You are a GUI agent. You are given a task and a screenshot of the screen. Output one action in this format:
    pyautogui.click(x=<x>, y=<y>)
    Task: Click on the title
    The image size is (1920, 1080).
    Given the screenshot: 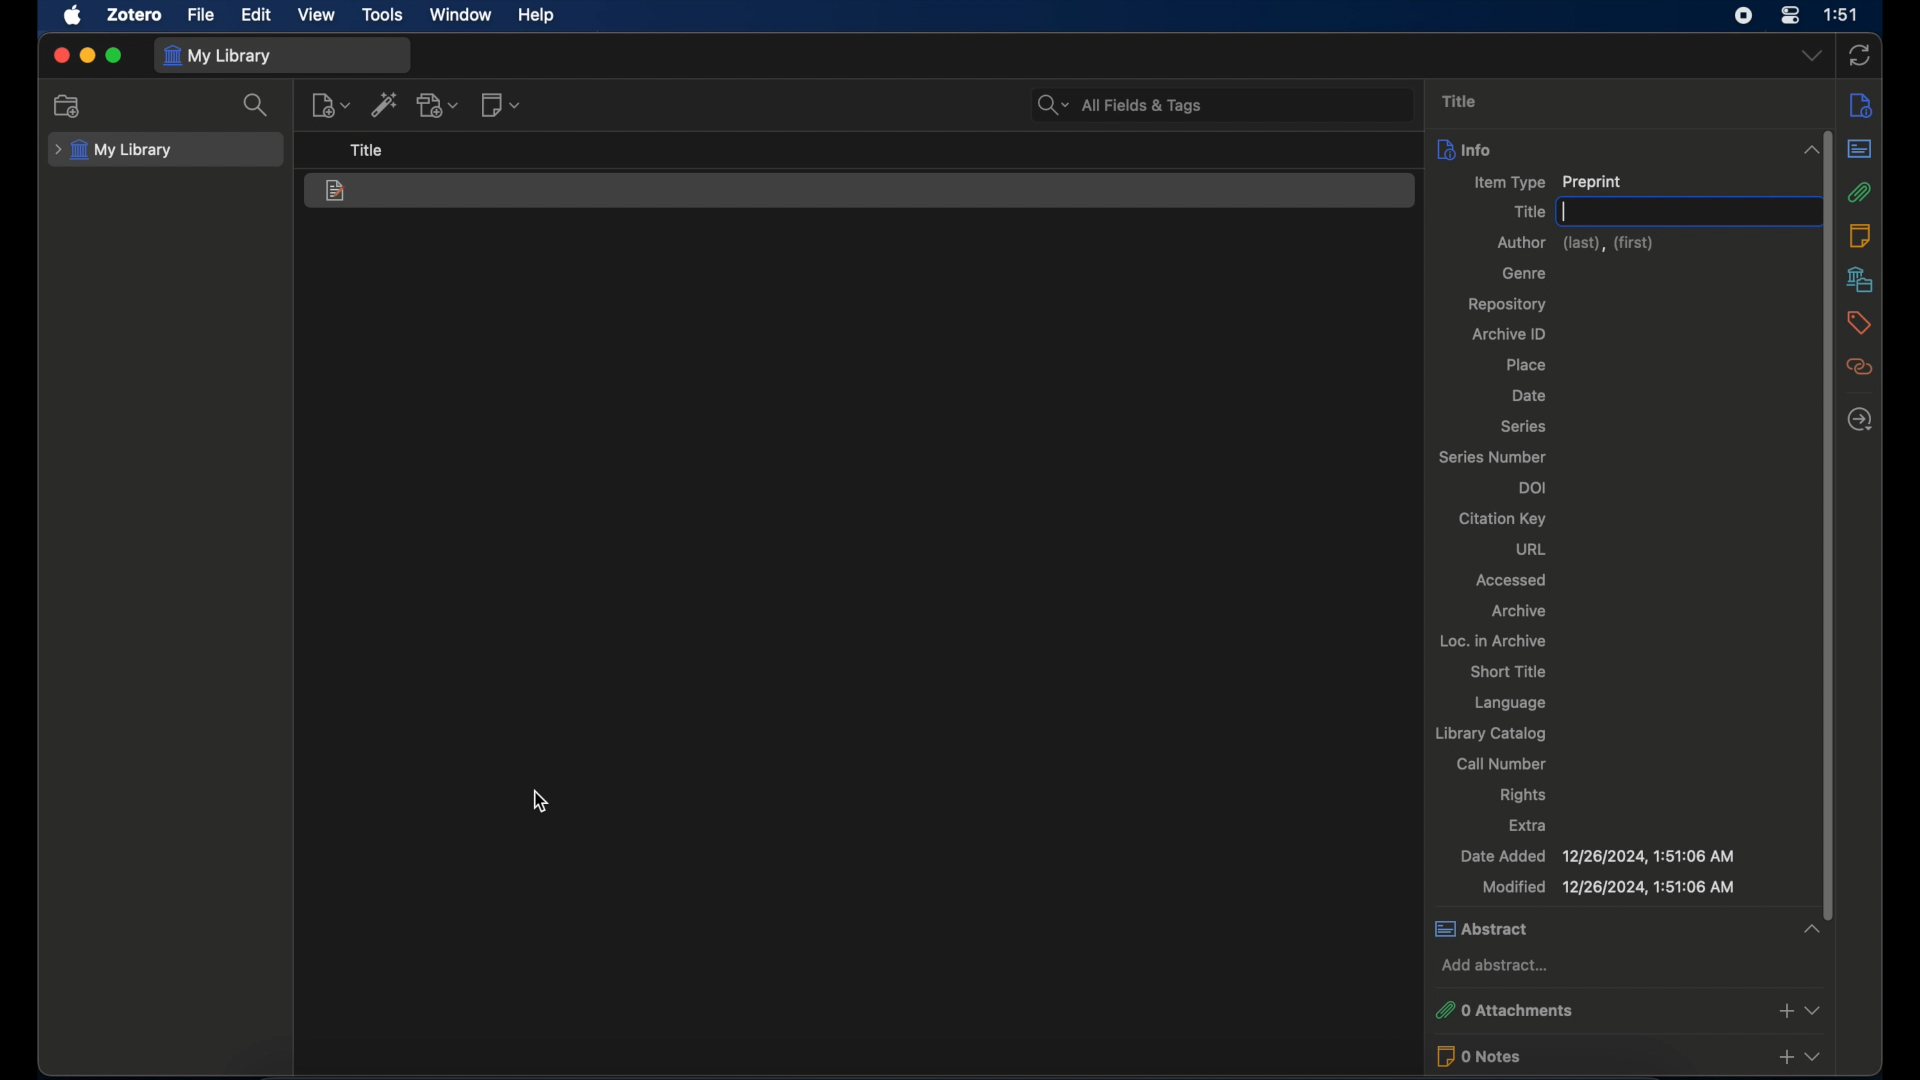 What is the action you would take?
    pyautogui.click(x=1462, y=101)
    